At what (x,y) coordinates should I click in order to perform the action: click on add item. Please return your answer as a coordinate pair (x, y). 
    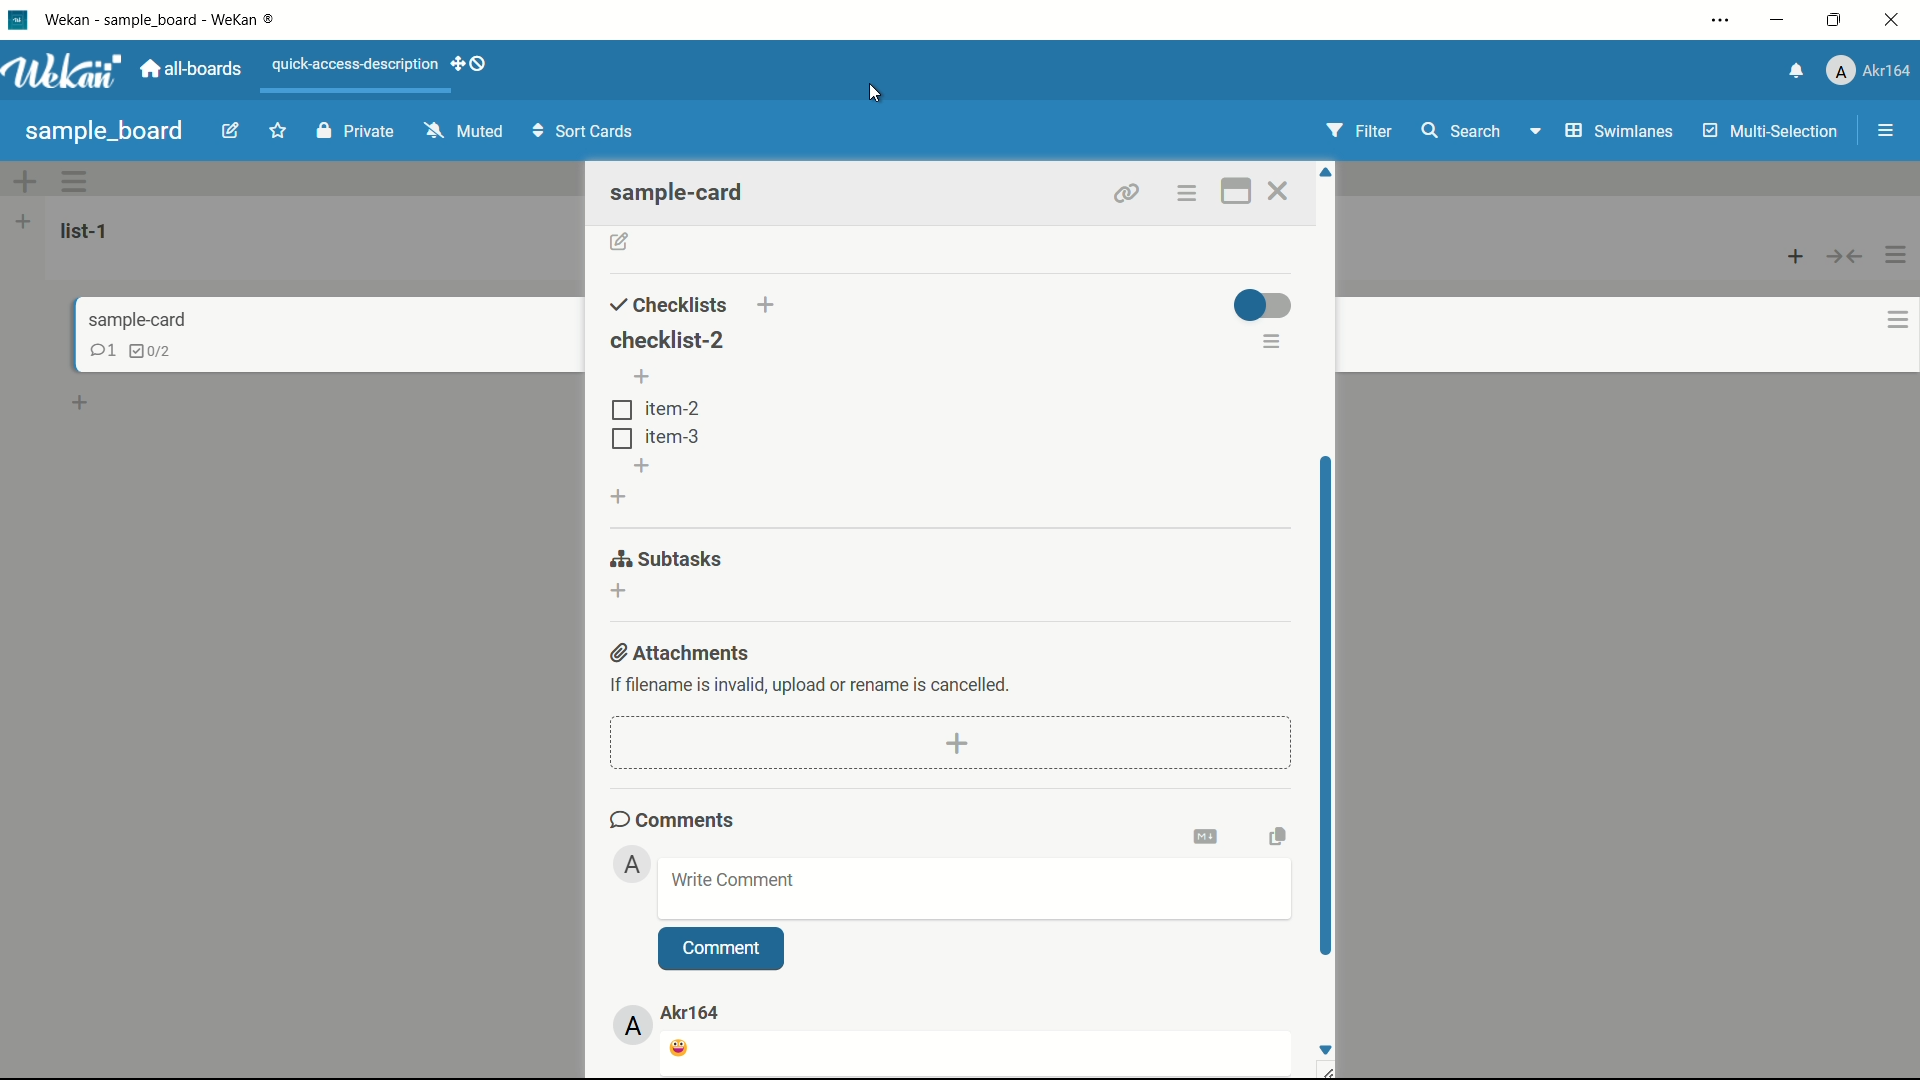
    Looking at the image, I should click on (644, 378).